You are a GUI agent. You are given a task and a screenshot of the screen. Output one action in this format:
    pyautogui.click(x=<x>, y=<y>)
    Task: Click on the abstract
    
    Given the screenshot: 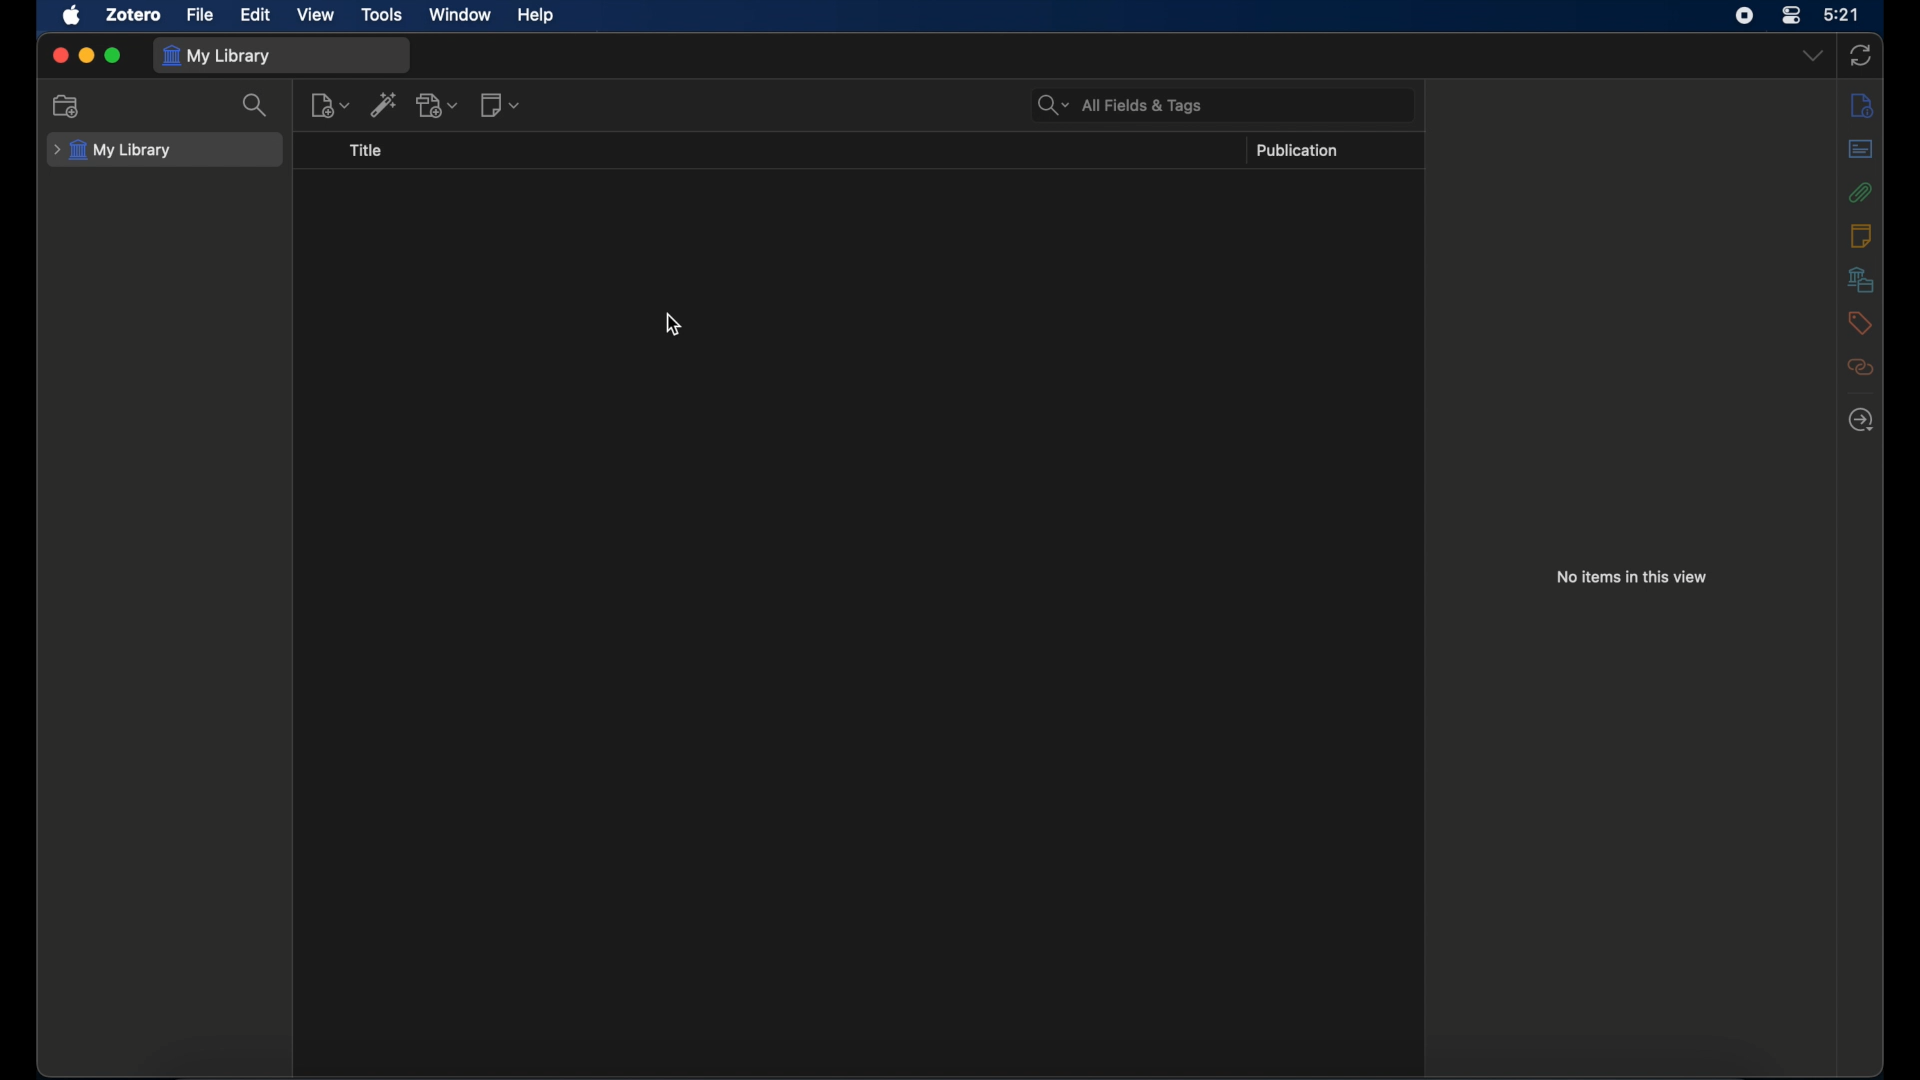 What is the action you would take?
    pyautogui.click(x=1859, y=148)
    